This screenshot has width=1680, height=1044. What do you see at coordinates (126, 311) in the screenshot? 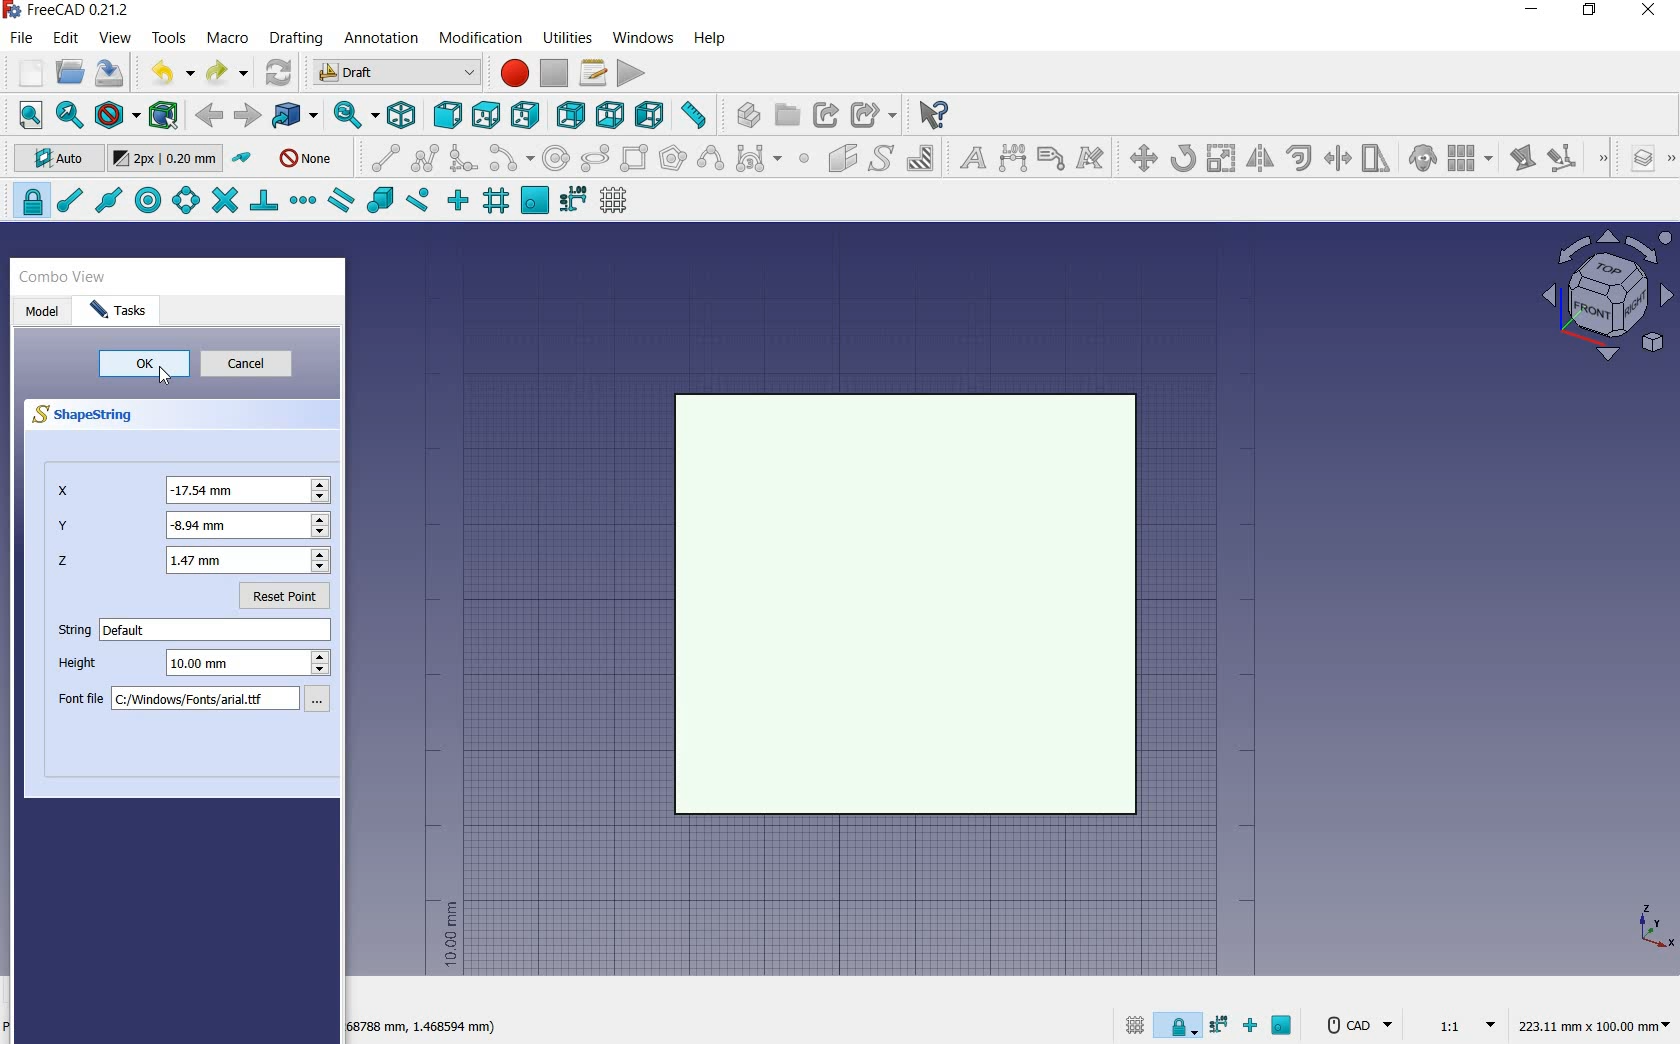
I see `tasks` at bounding box center [126, 311].